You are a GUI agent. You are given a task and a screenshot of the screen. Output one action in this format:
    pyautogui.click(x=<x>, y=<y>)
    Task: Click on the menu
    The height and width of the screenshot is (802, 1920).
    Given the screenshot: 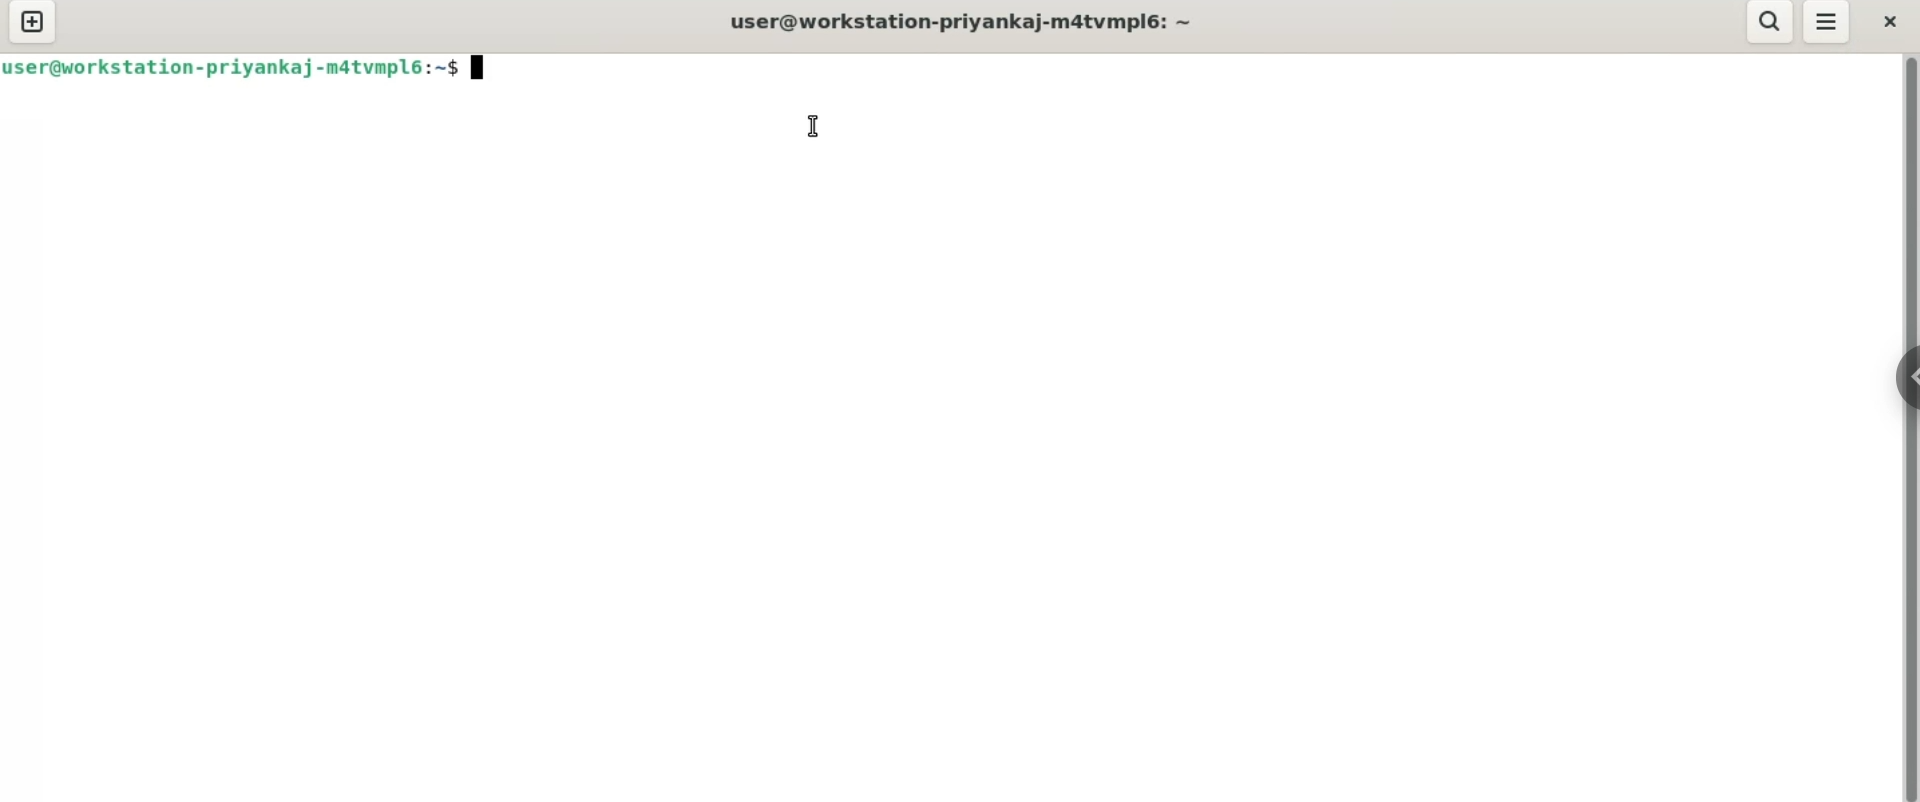 What is the action you would take?
    pyautogui.click(x=1828, y=24)
    